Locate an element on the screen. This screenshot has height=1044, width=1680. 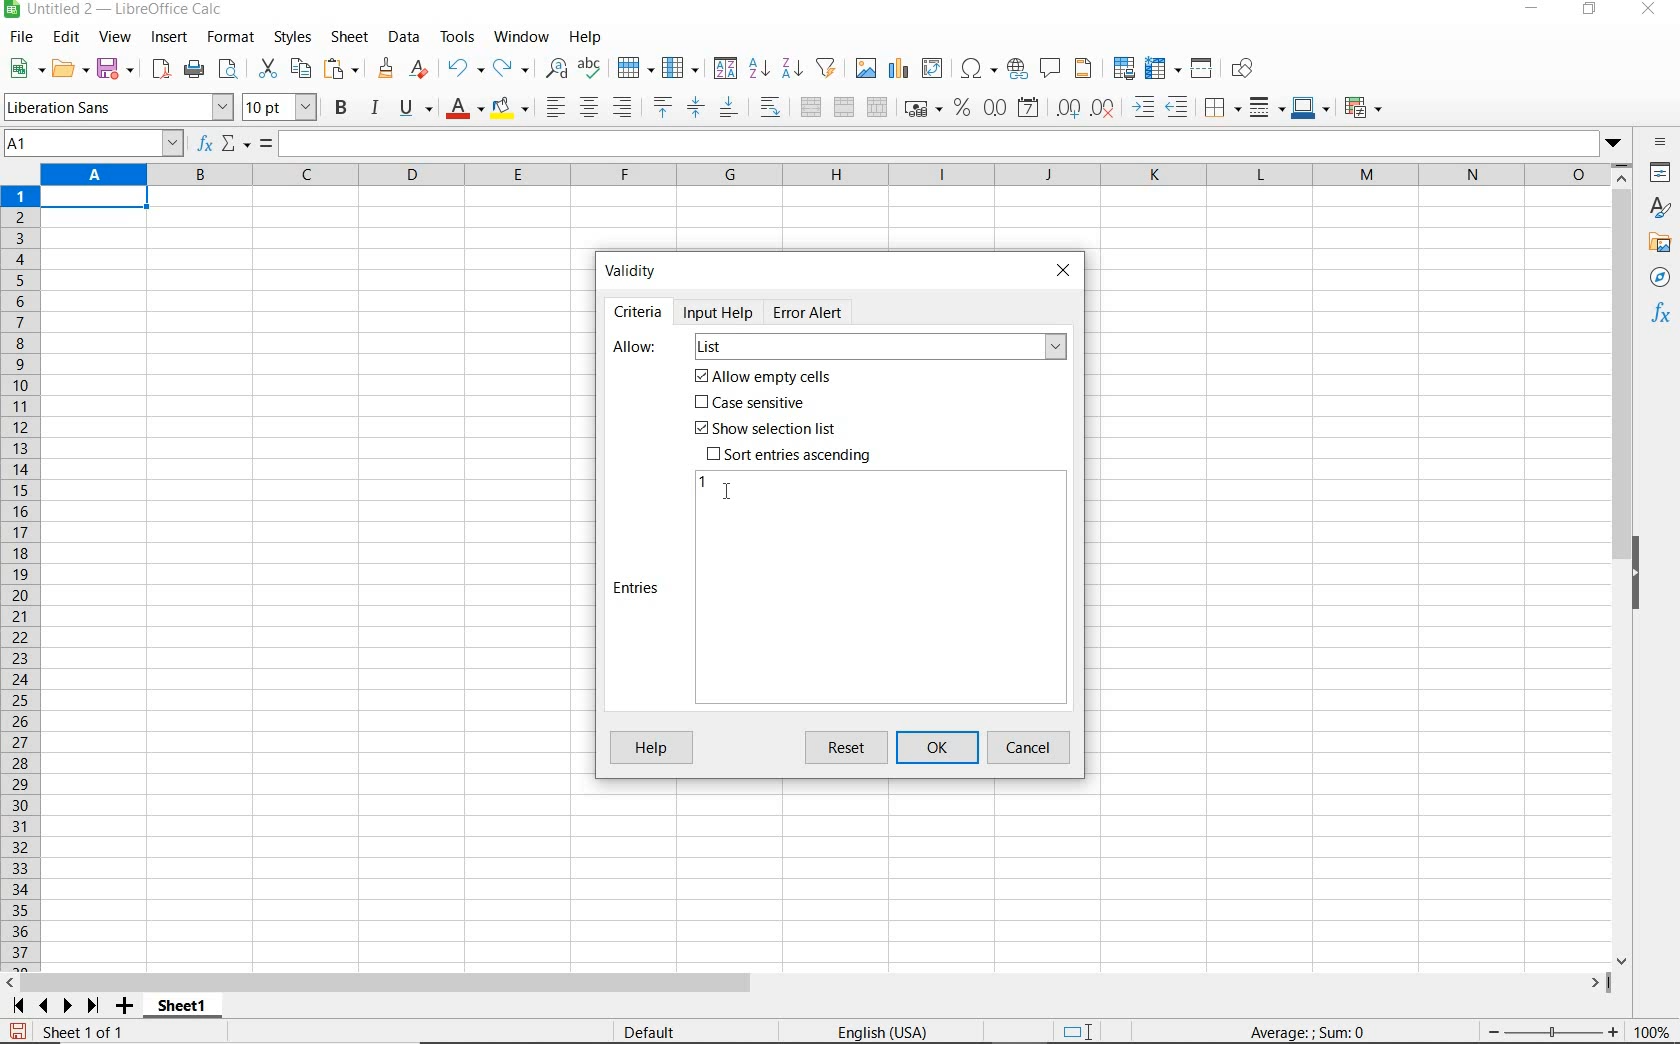
gallery is located at coordinates (1663, 244).